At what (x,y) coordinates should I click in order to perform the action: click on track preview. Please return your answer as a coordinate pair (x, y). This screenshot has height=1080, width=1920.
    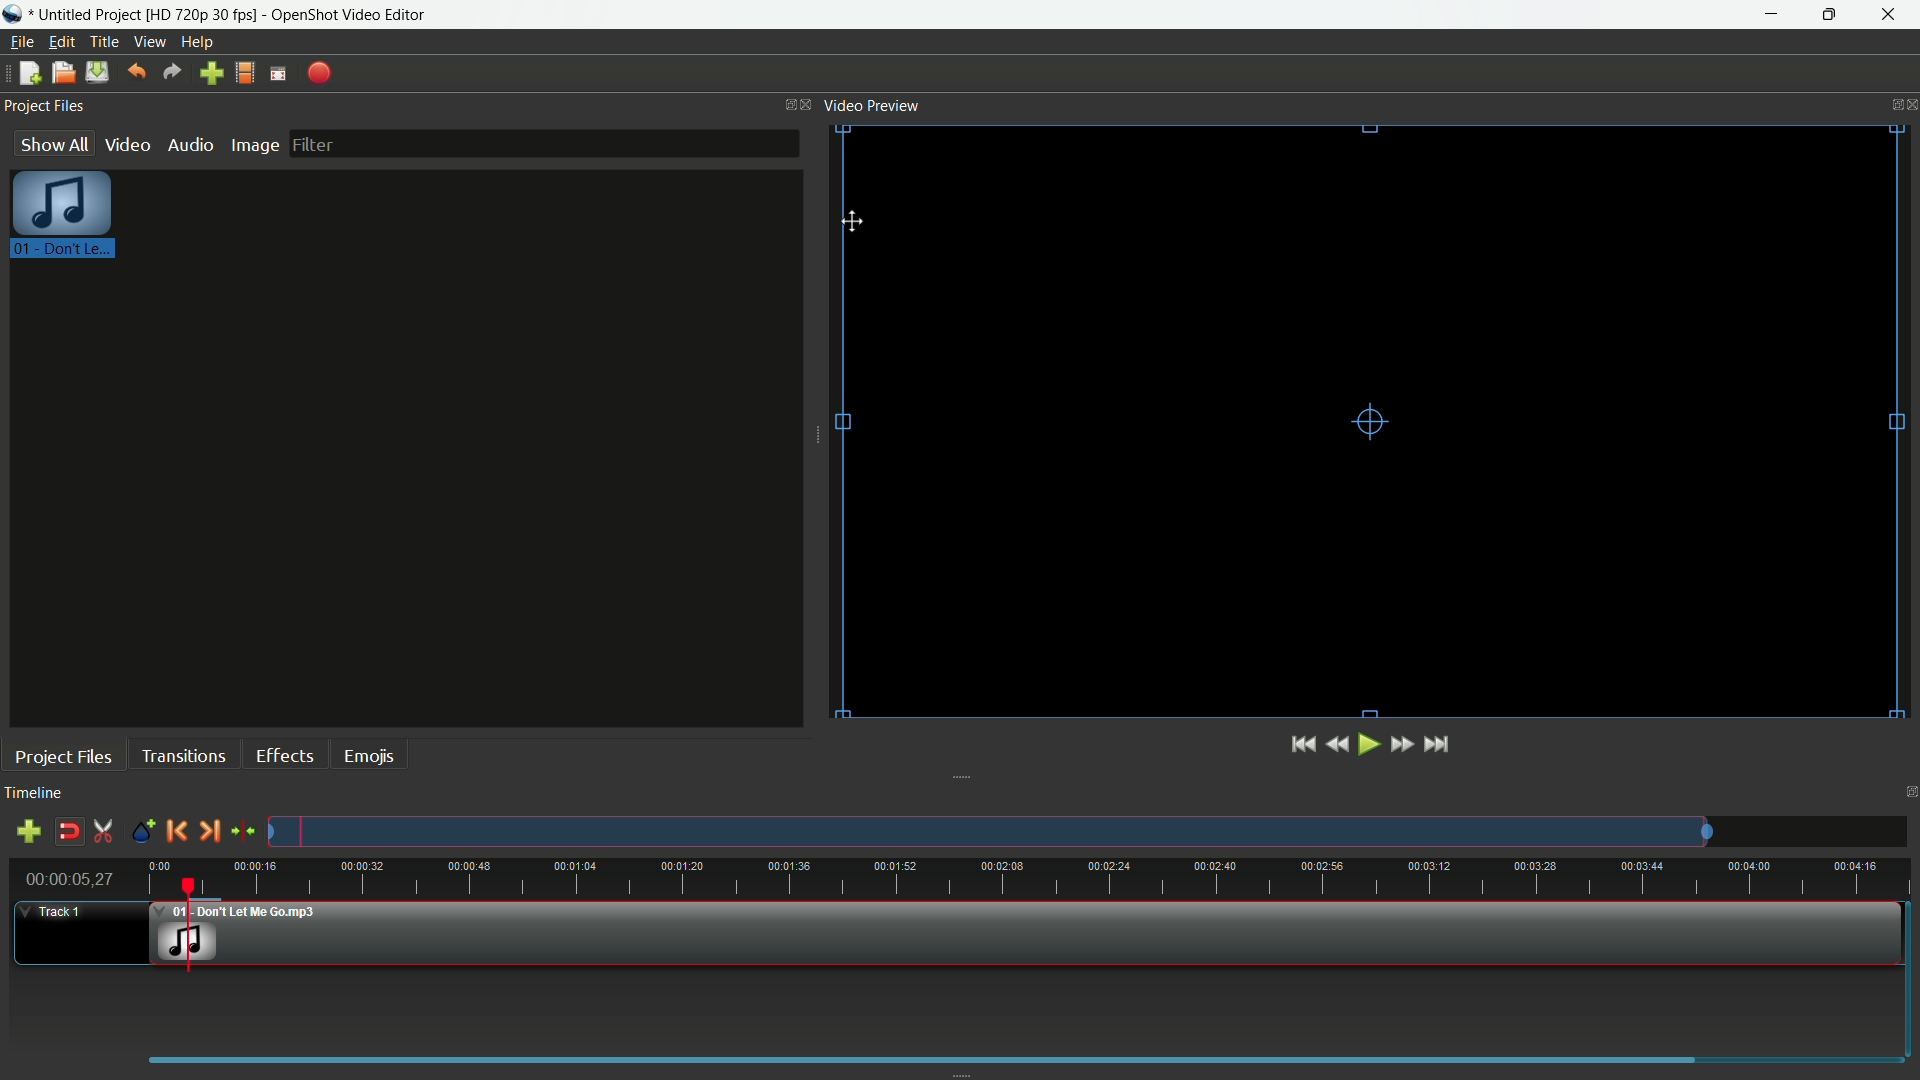
    Looking at the image, I should click on (987, 832).